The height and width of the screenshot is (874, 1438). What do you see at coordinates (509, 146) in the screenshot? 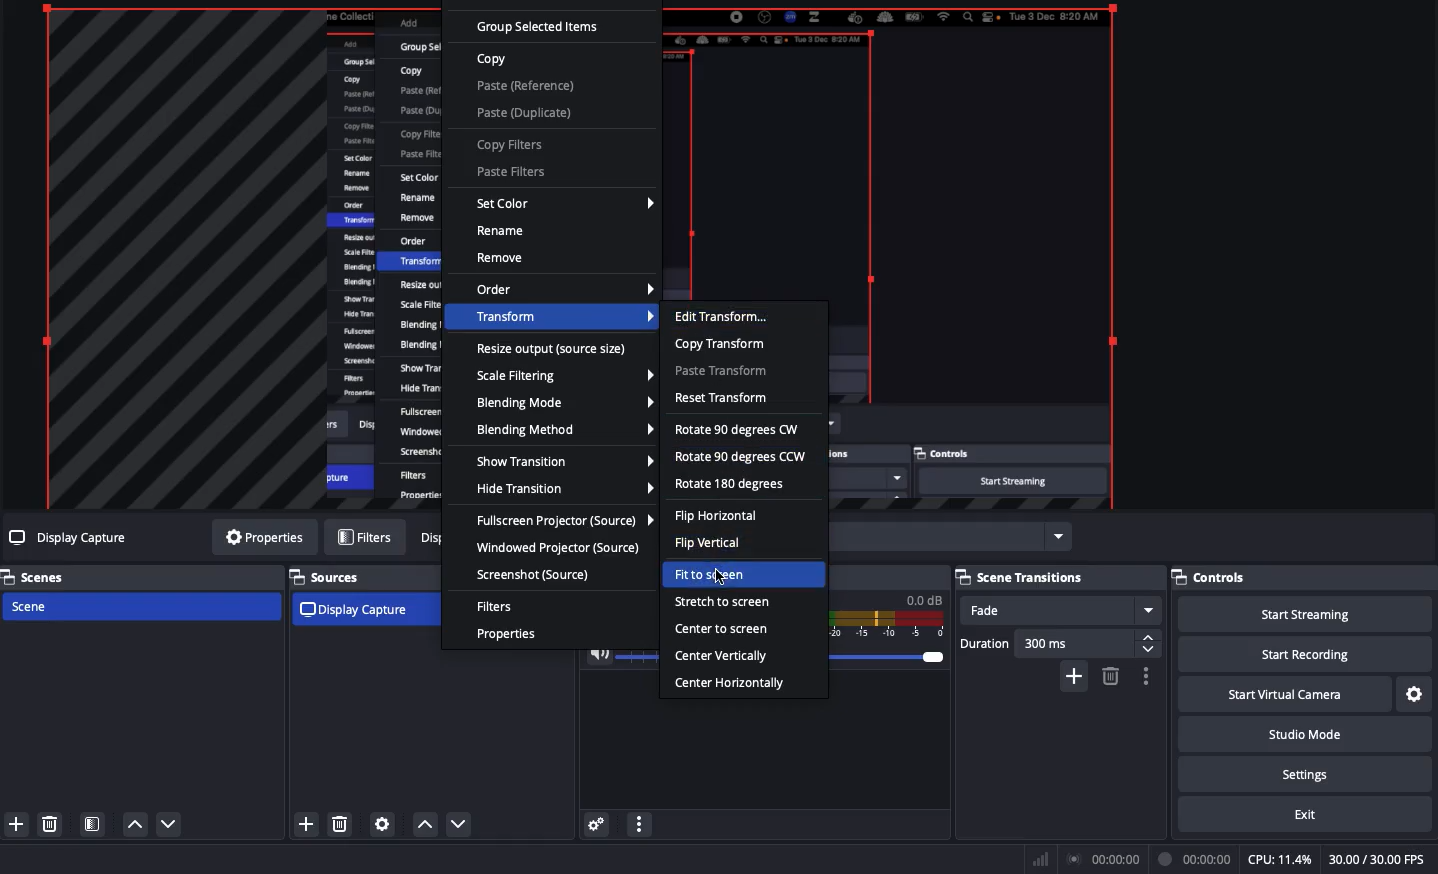
I see `Copy filters` at bounding box center [509, 146].